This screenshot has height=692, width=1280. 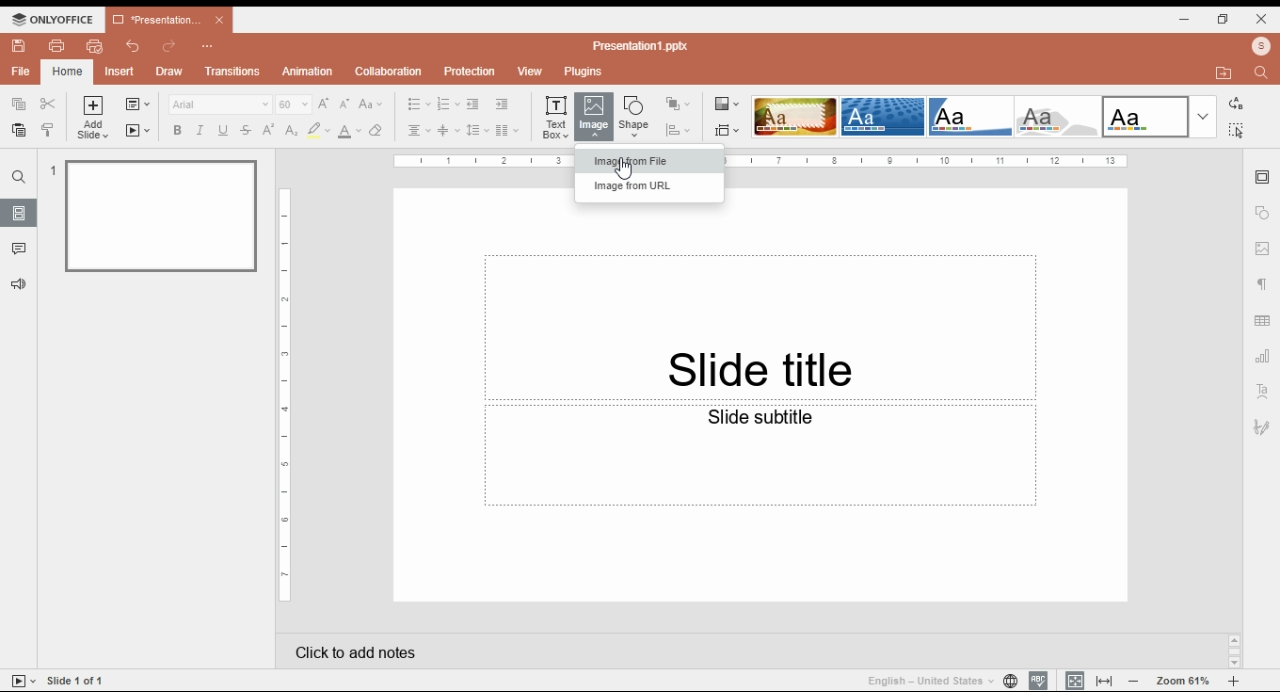 I want to click on view, so click(x=529, y=70).